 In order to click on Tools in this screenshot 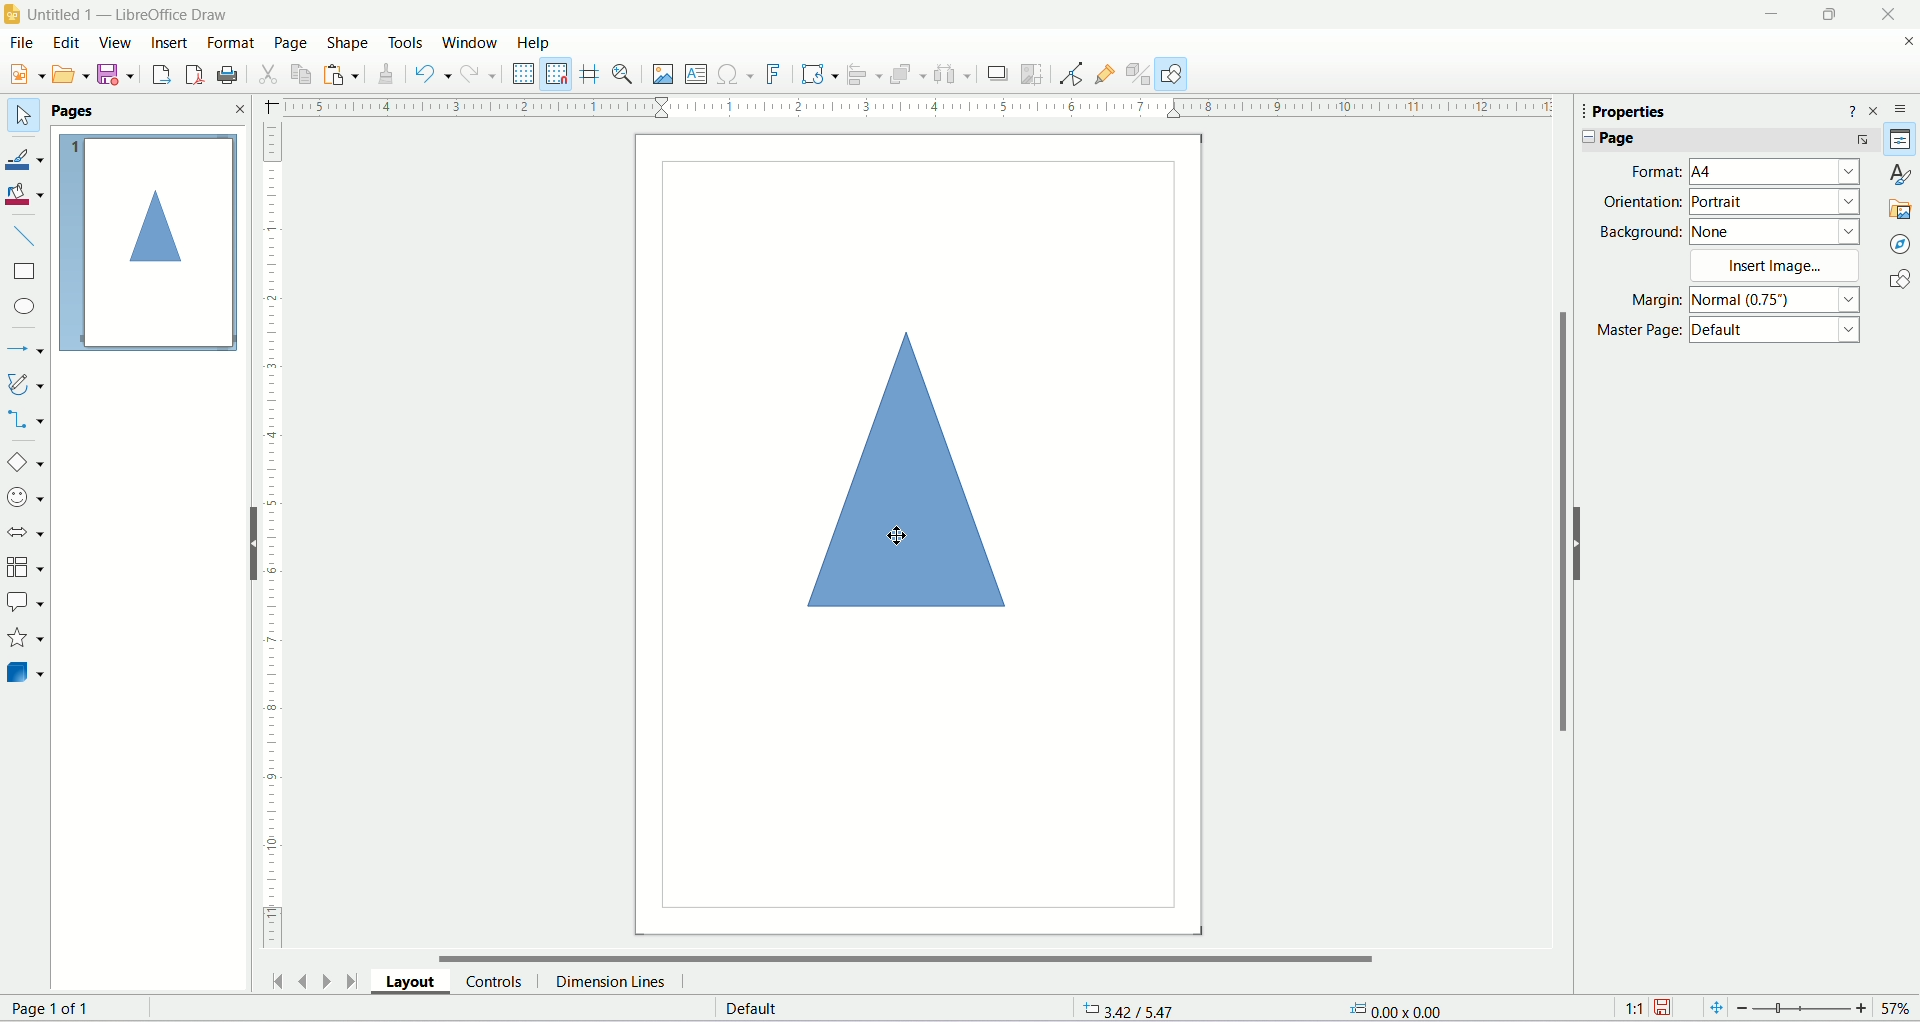, I will do `click(406, 42)`.